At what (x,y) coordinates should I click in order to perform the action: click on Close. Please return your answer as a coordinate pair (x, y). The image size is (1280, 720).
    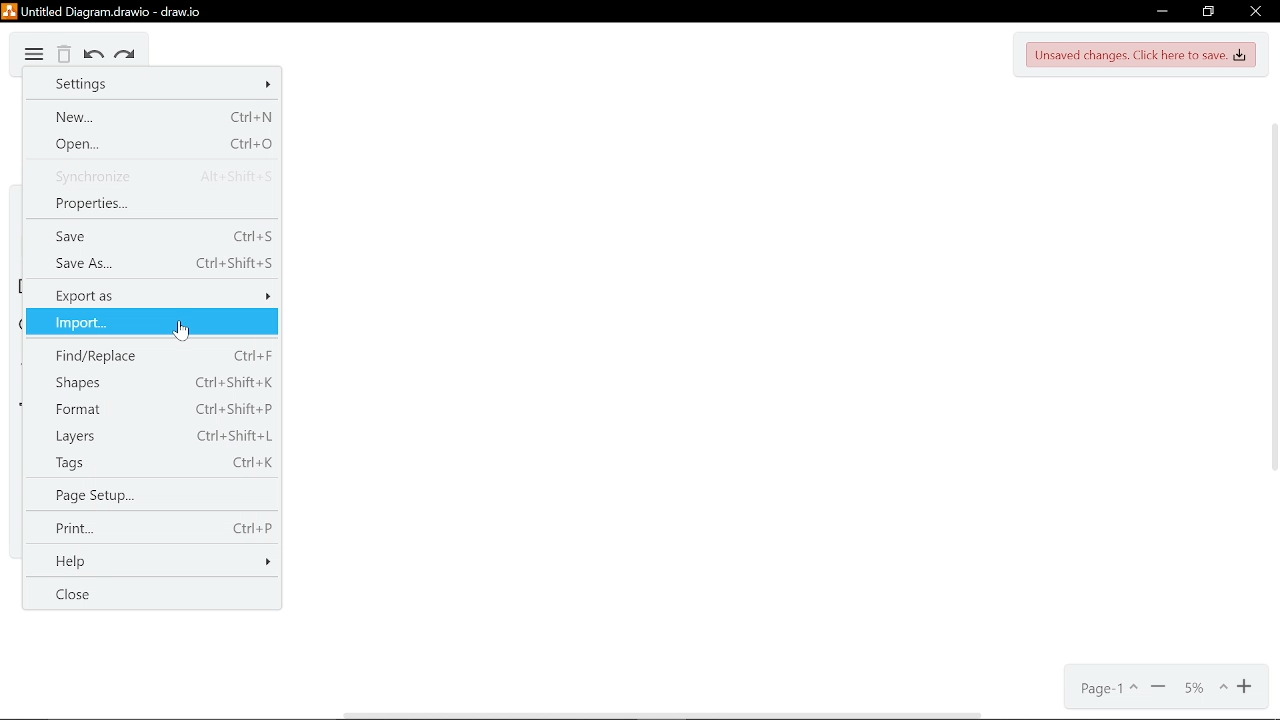
    Looking at the image, I should click on (150, 593).